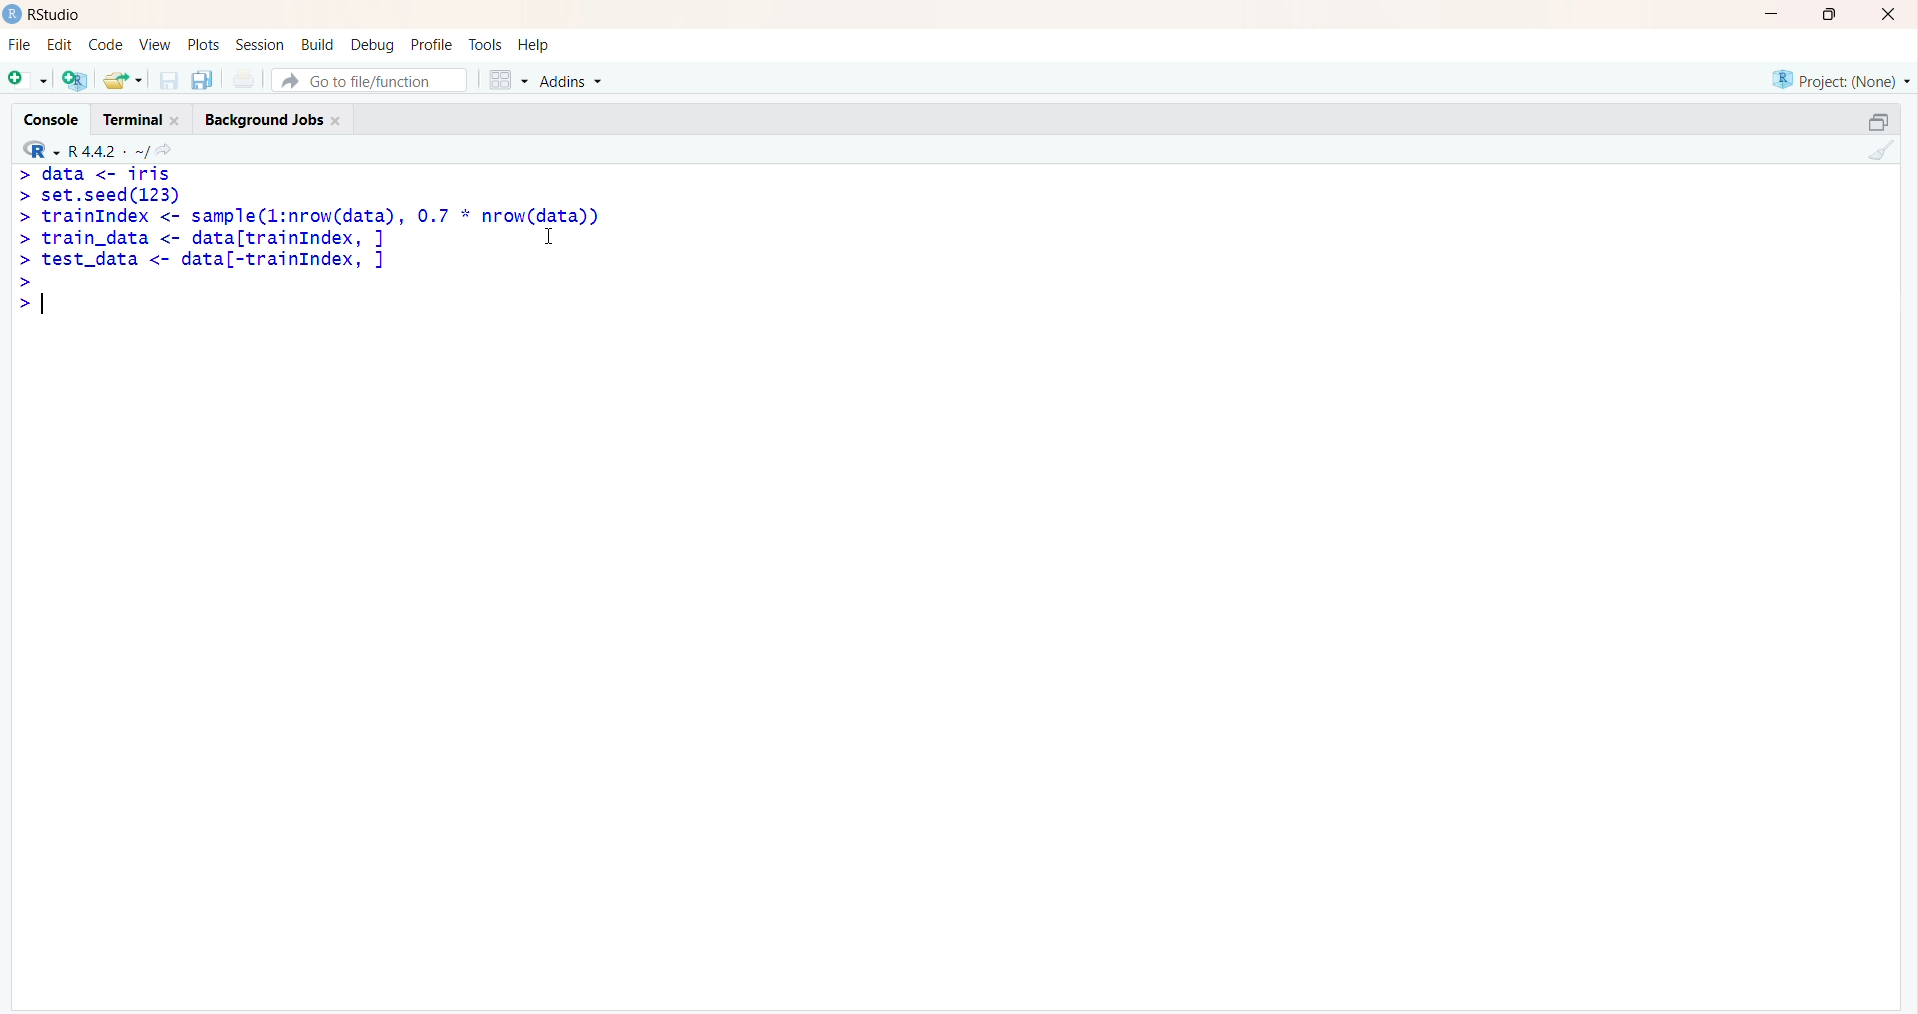 The height and width of the screenshot is (1014, 1918). Describe the element at coordinates (47, 14) in the screenshot. I see `RStudio` at that location.